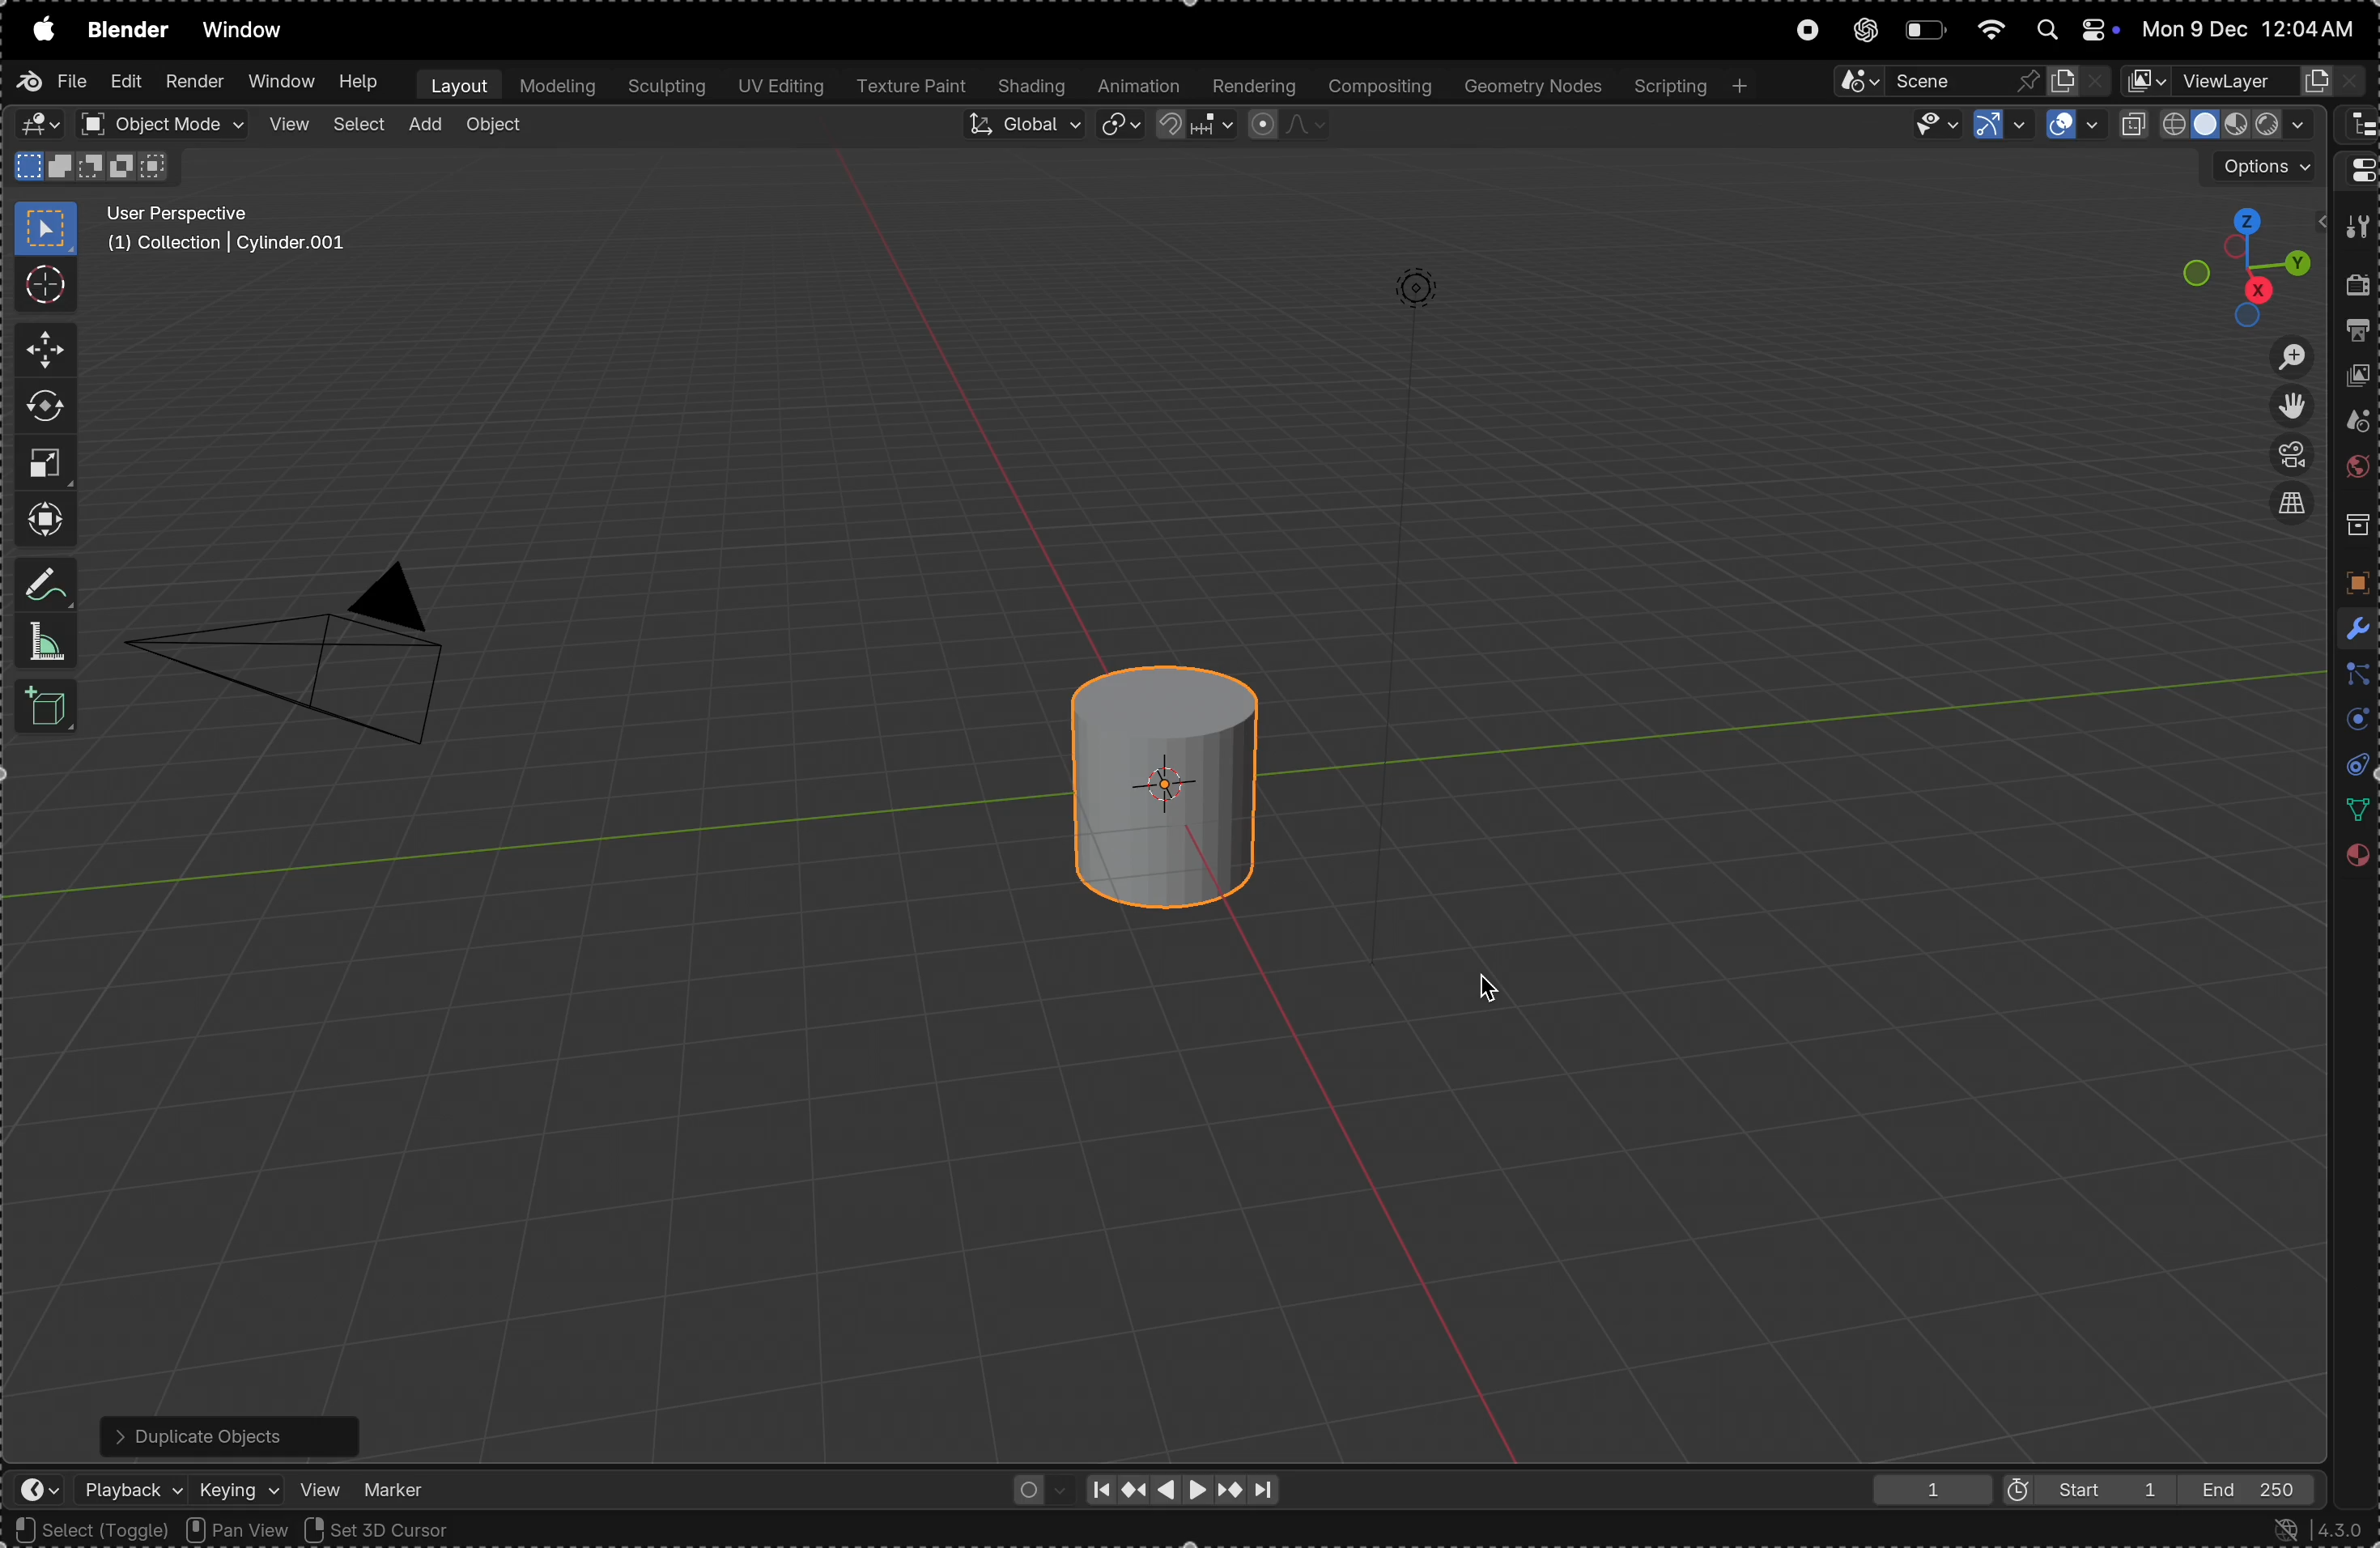 The height and width of the screenshot is (1548, 2380). What do you see at coordinates (2248, 259) in the screenshot?
I see `view point` at bounding box center [2248, 259].